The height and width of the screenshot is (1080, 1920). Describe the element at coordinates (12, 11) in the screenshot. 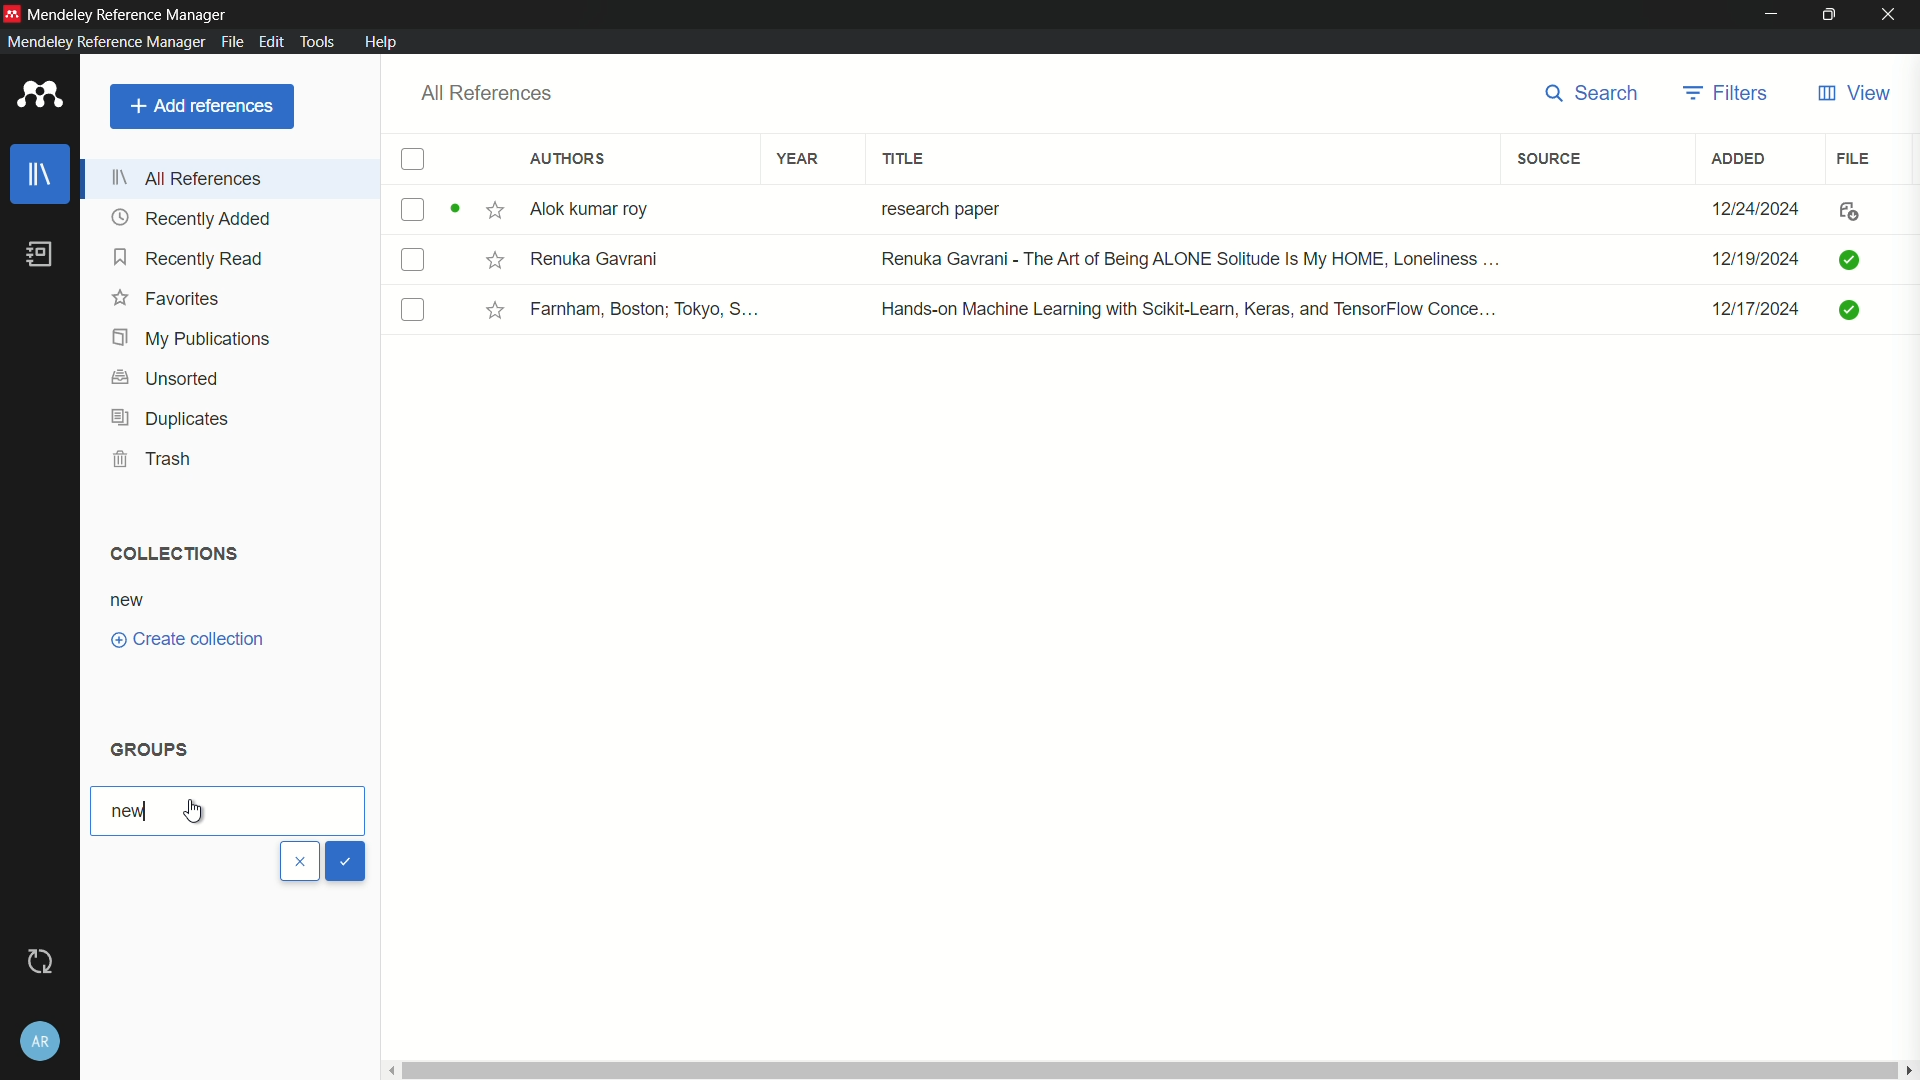

I see `app icon` at that location.